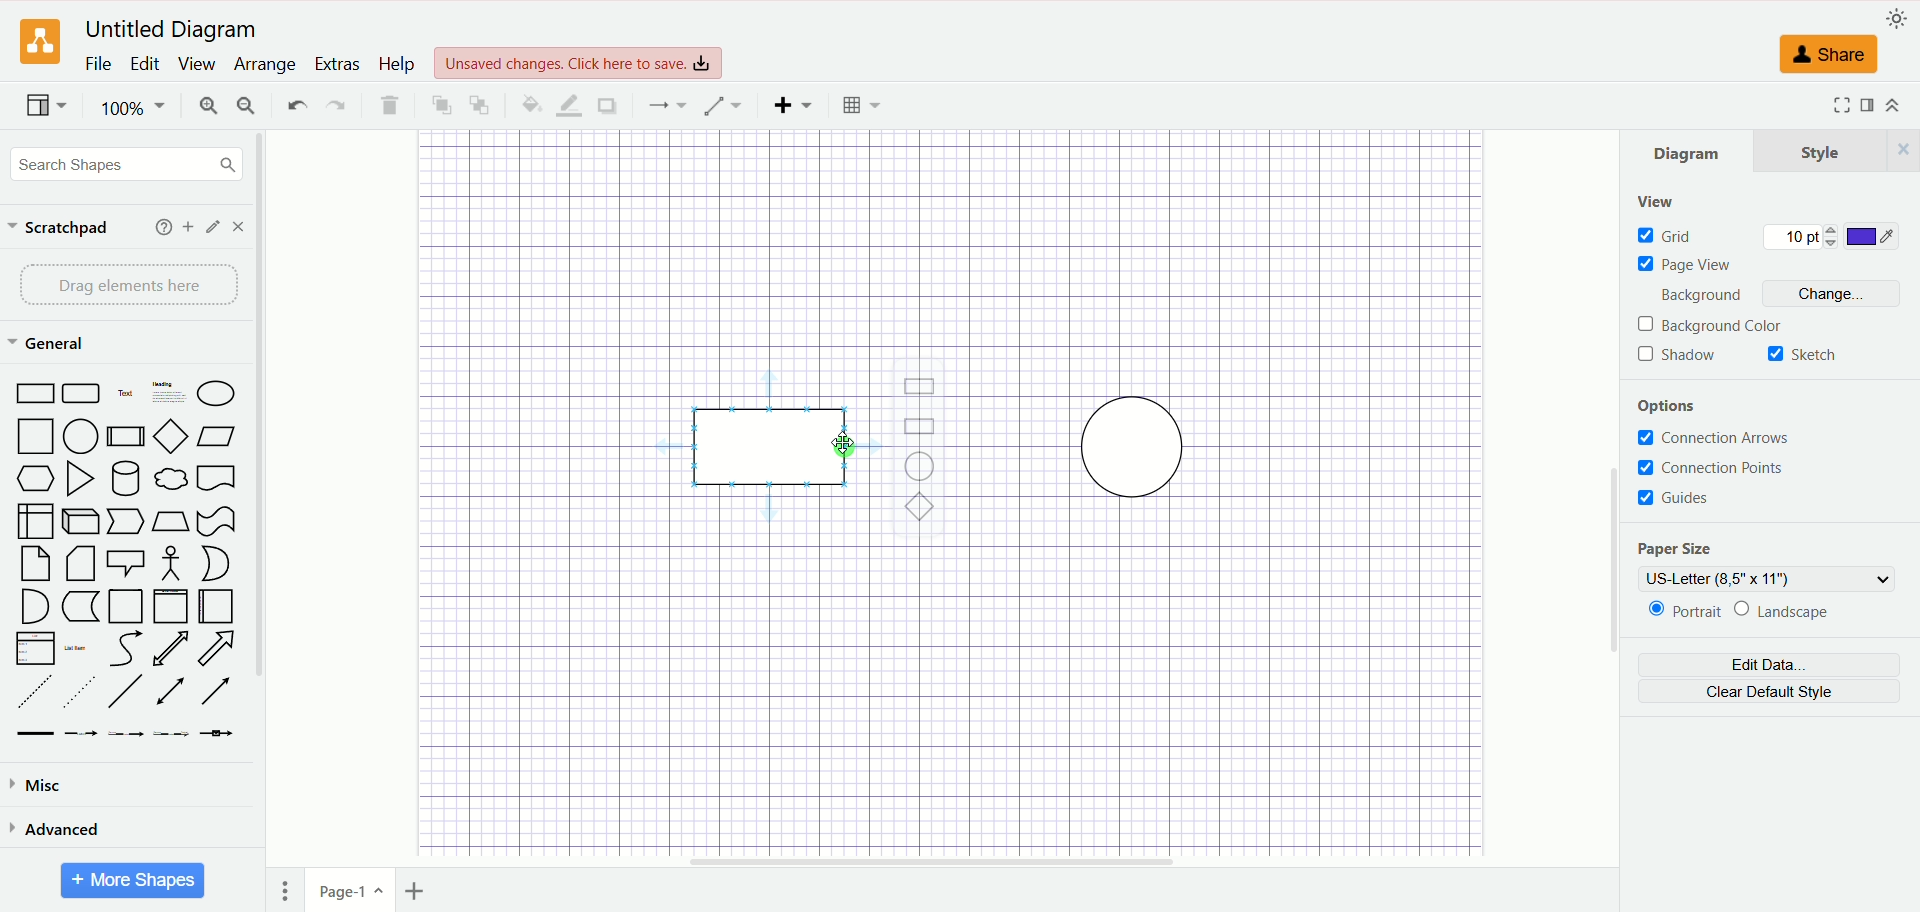 The width and height of the screenshot is (1920, 912). Describe the element at coordinates (173, 738) in the screenshot. I see `Connector with 3 Labels` at that location.